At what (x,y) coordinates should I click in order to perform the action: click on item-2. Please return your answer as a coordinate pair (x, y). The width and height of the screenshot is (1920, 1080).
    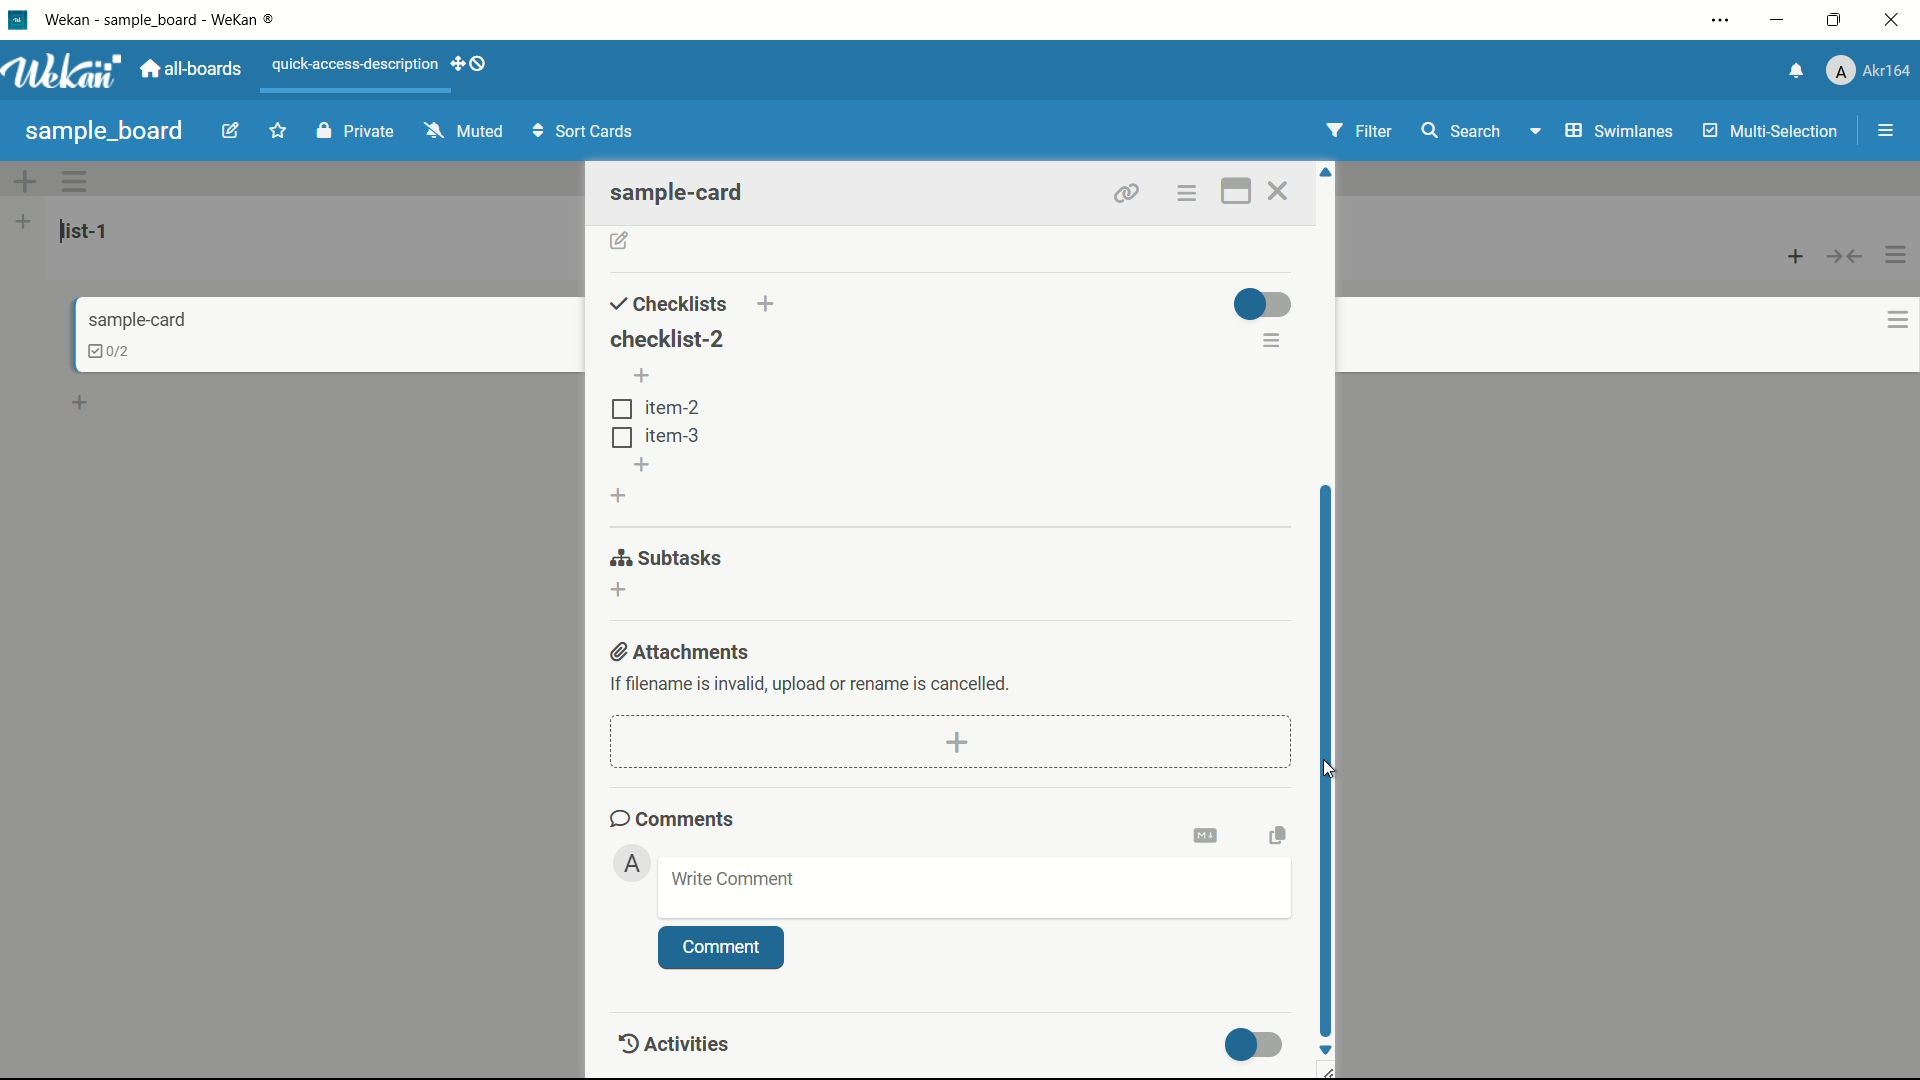
    Looking at the image, I should click on (655, 409).